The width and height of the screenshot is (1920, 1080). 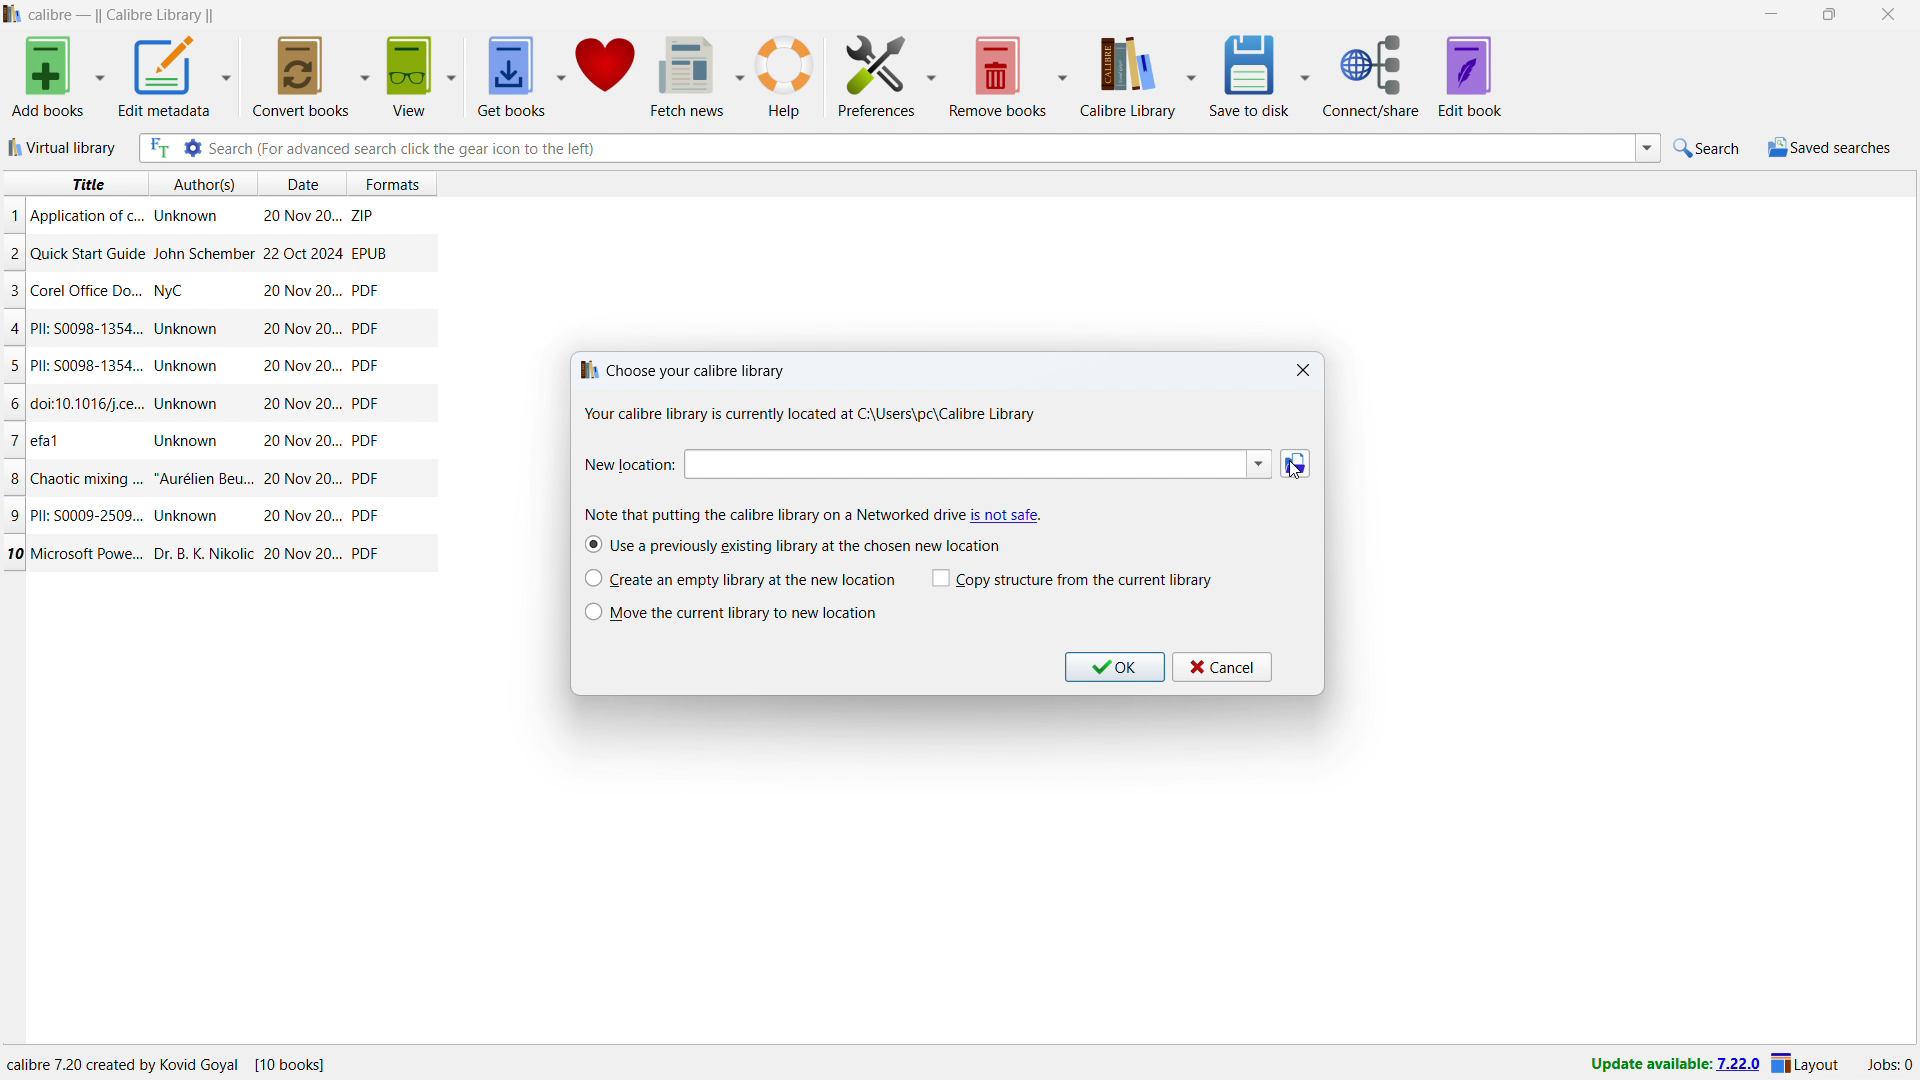 What do you see at coordinates (1890, 1065) in the screenshot?
I see `active jobs` at bounding box center [1890, 1065].